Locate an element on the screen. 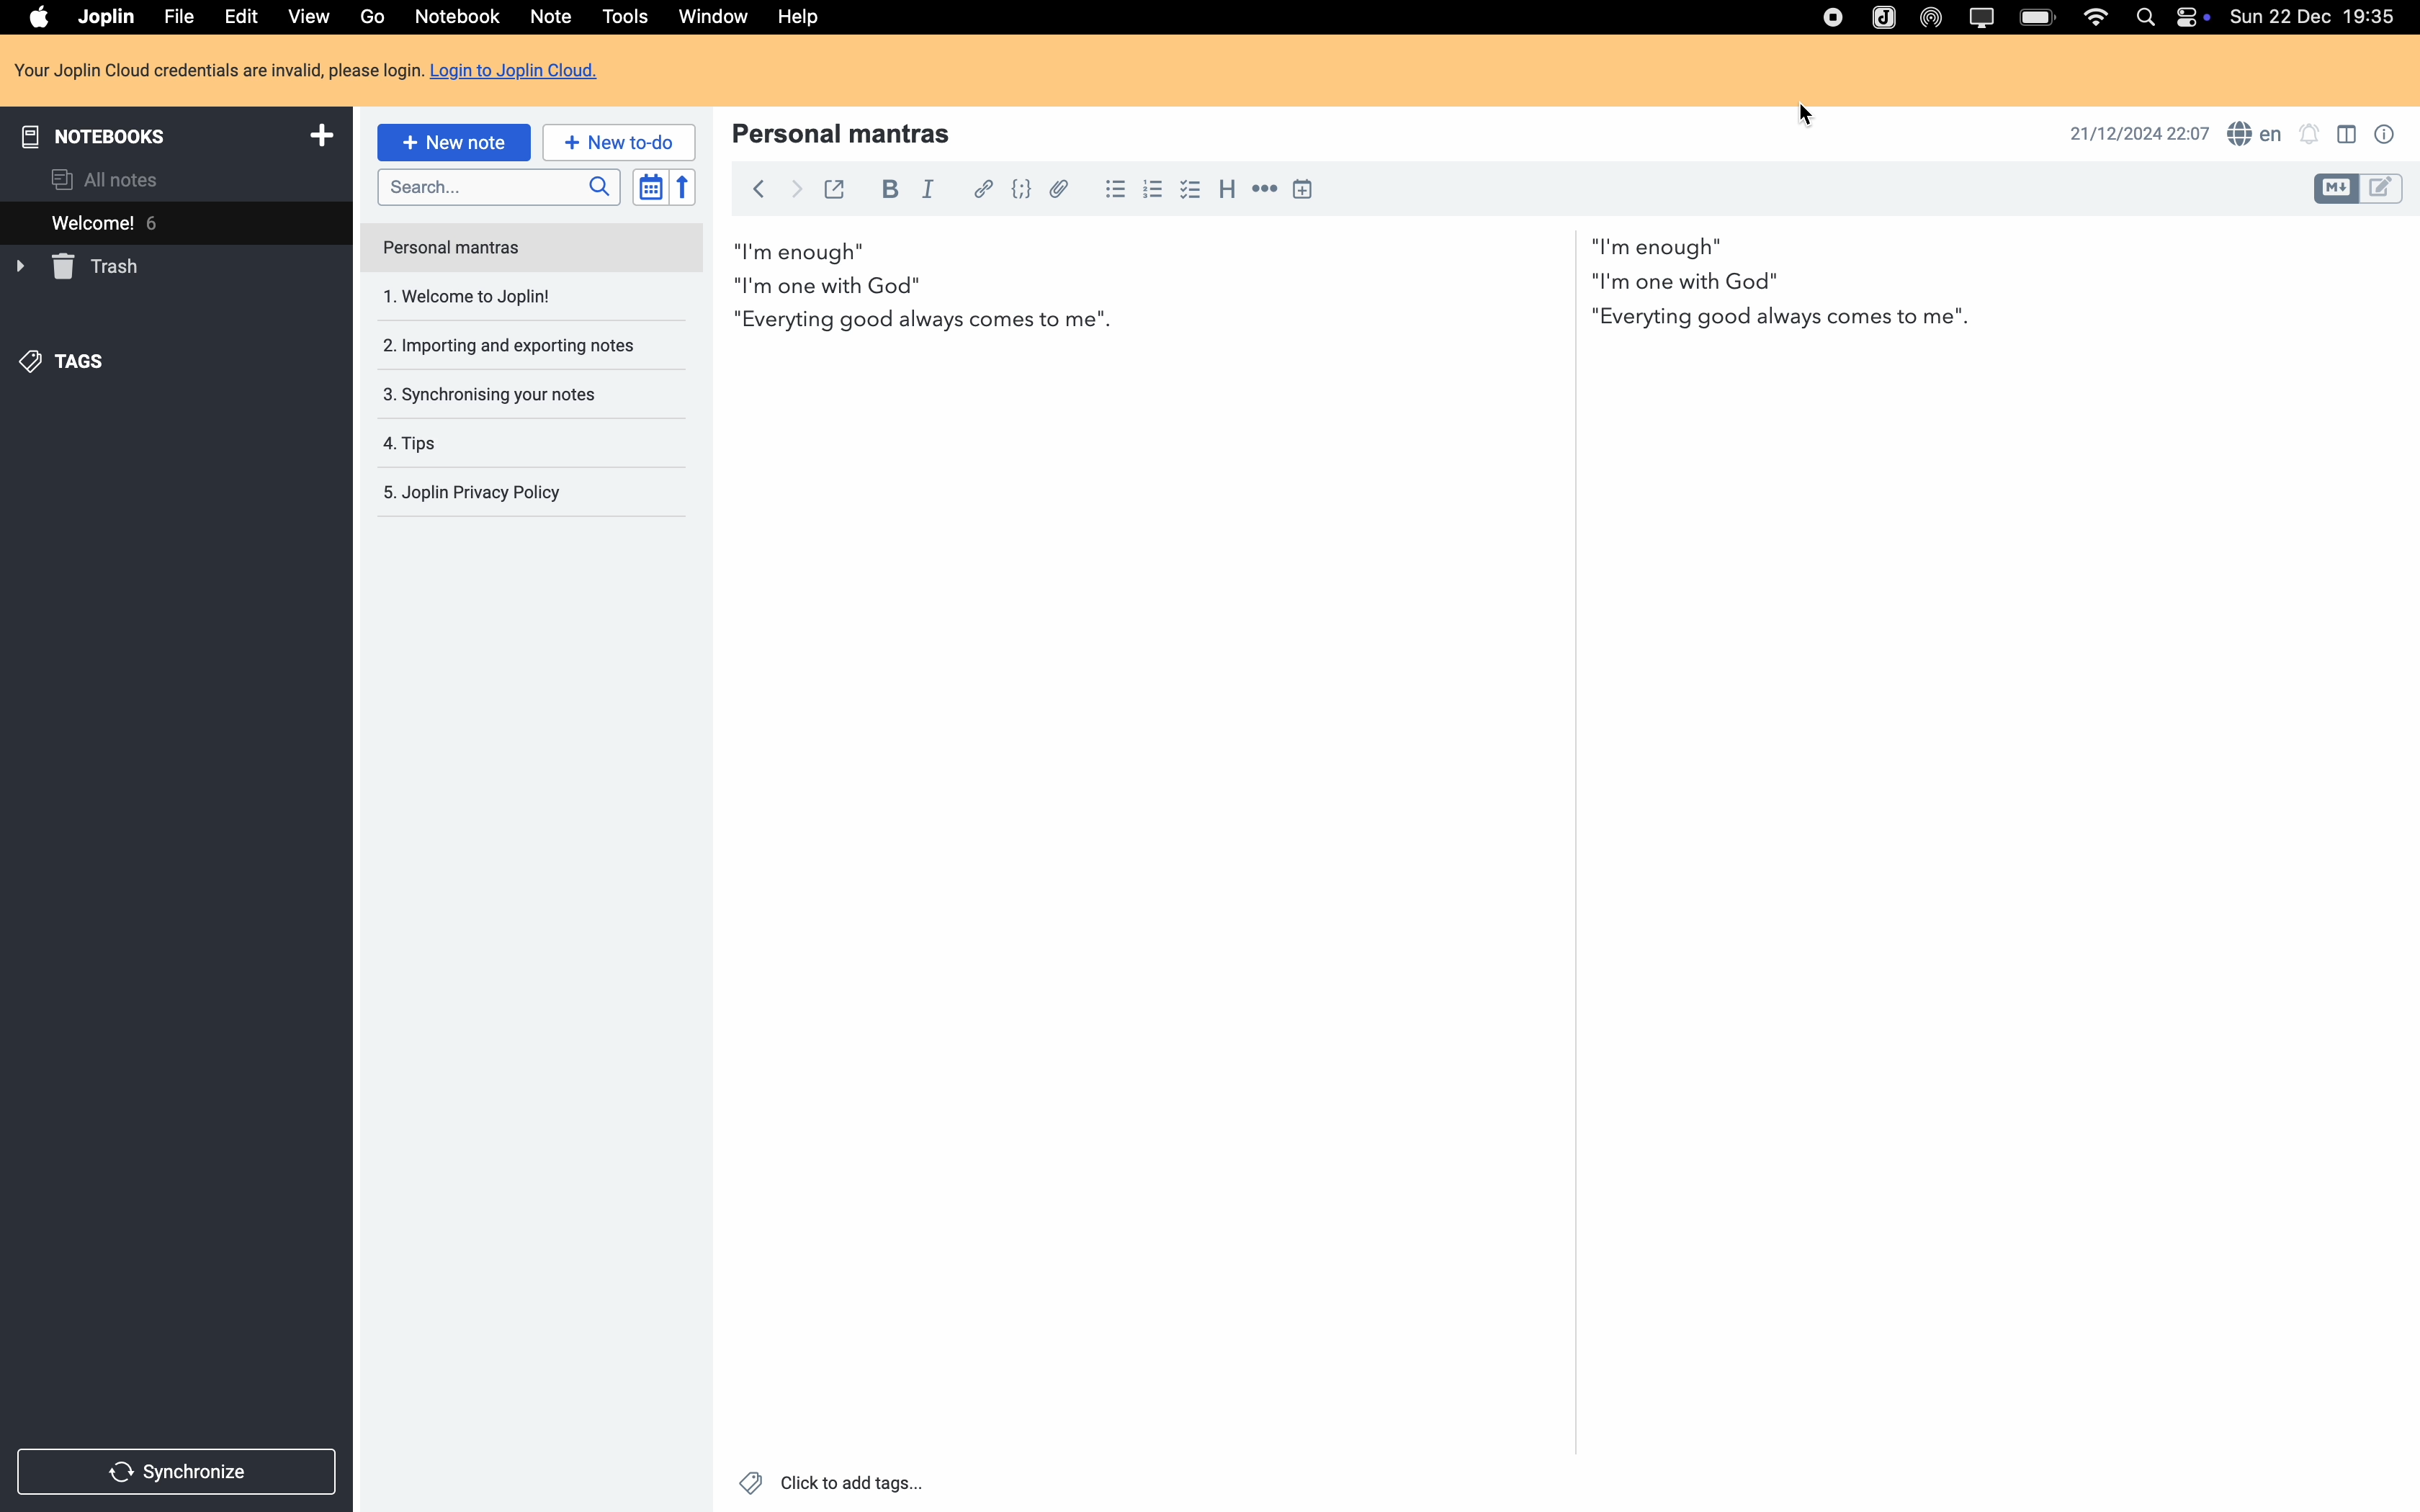 This screenshot has height=1512, width=2420. screen is located at coordinates (1978, 16).